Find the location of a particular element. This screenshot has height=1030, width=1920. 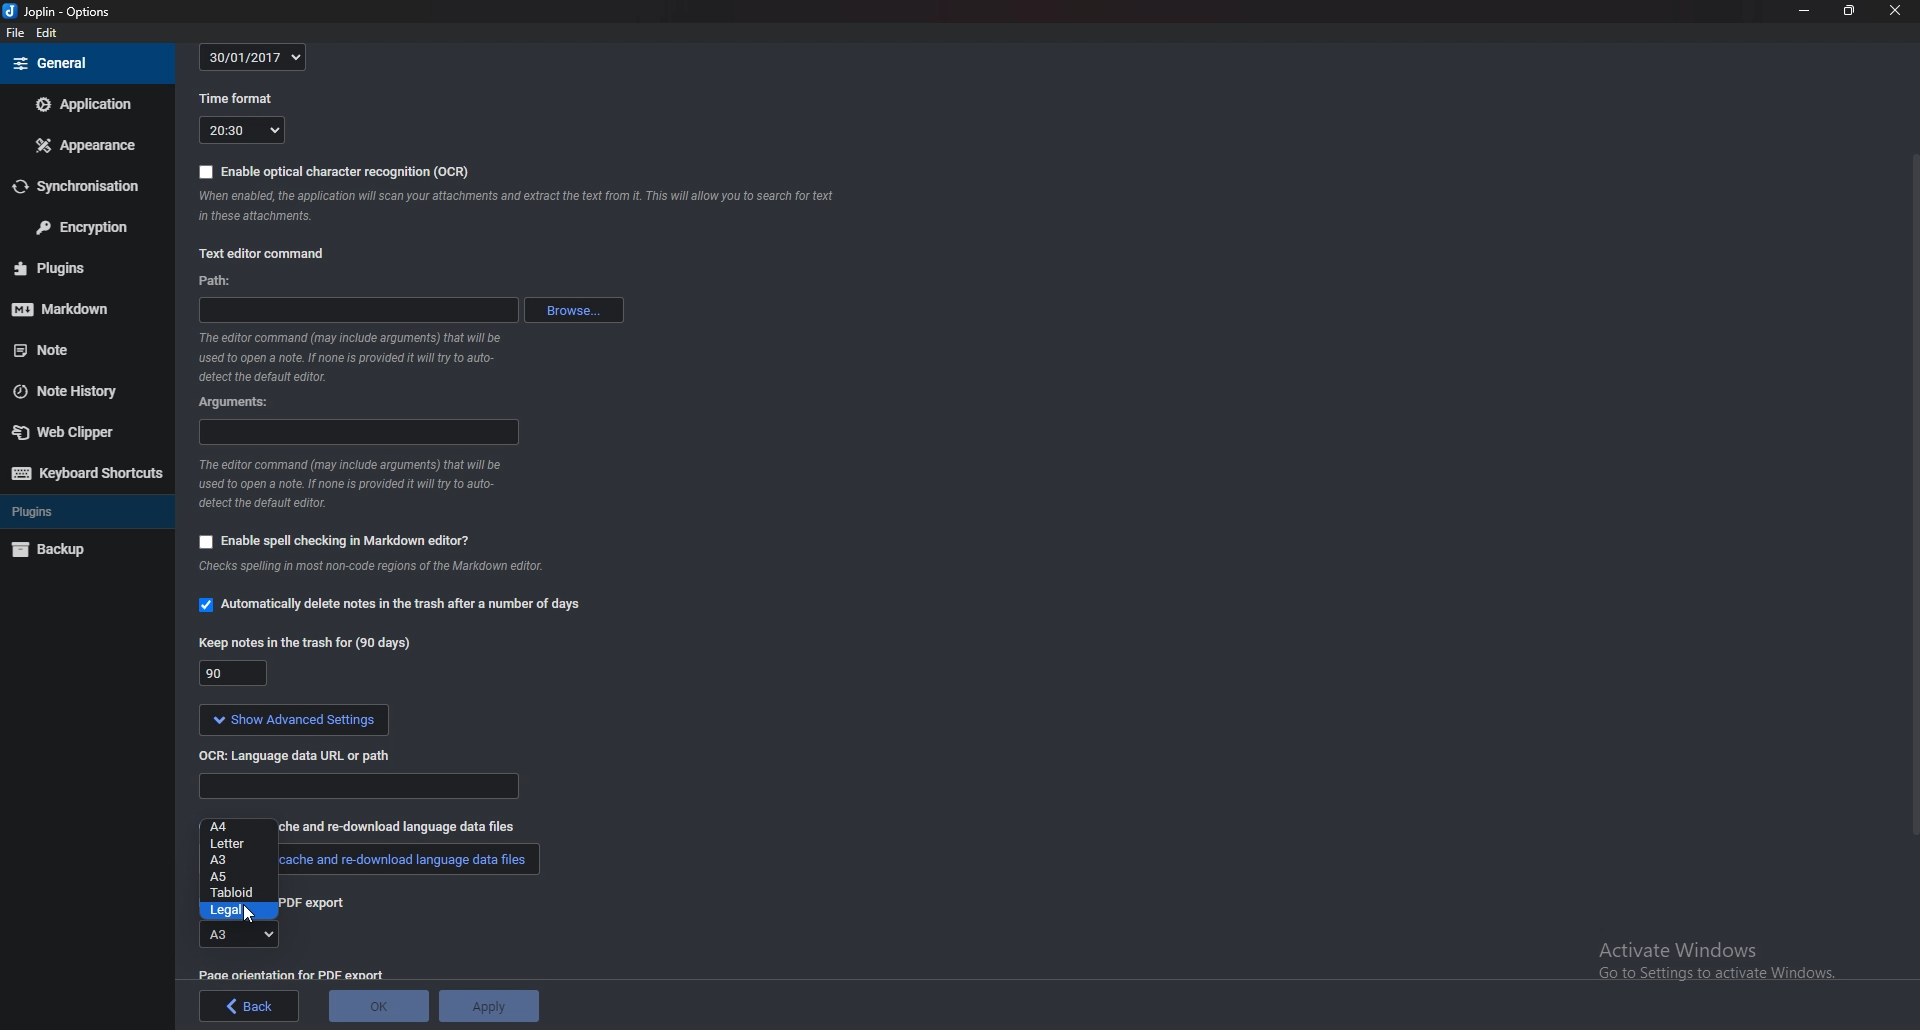

Encryption is located at coordinates (84, 226).